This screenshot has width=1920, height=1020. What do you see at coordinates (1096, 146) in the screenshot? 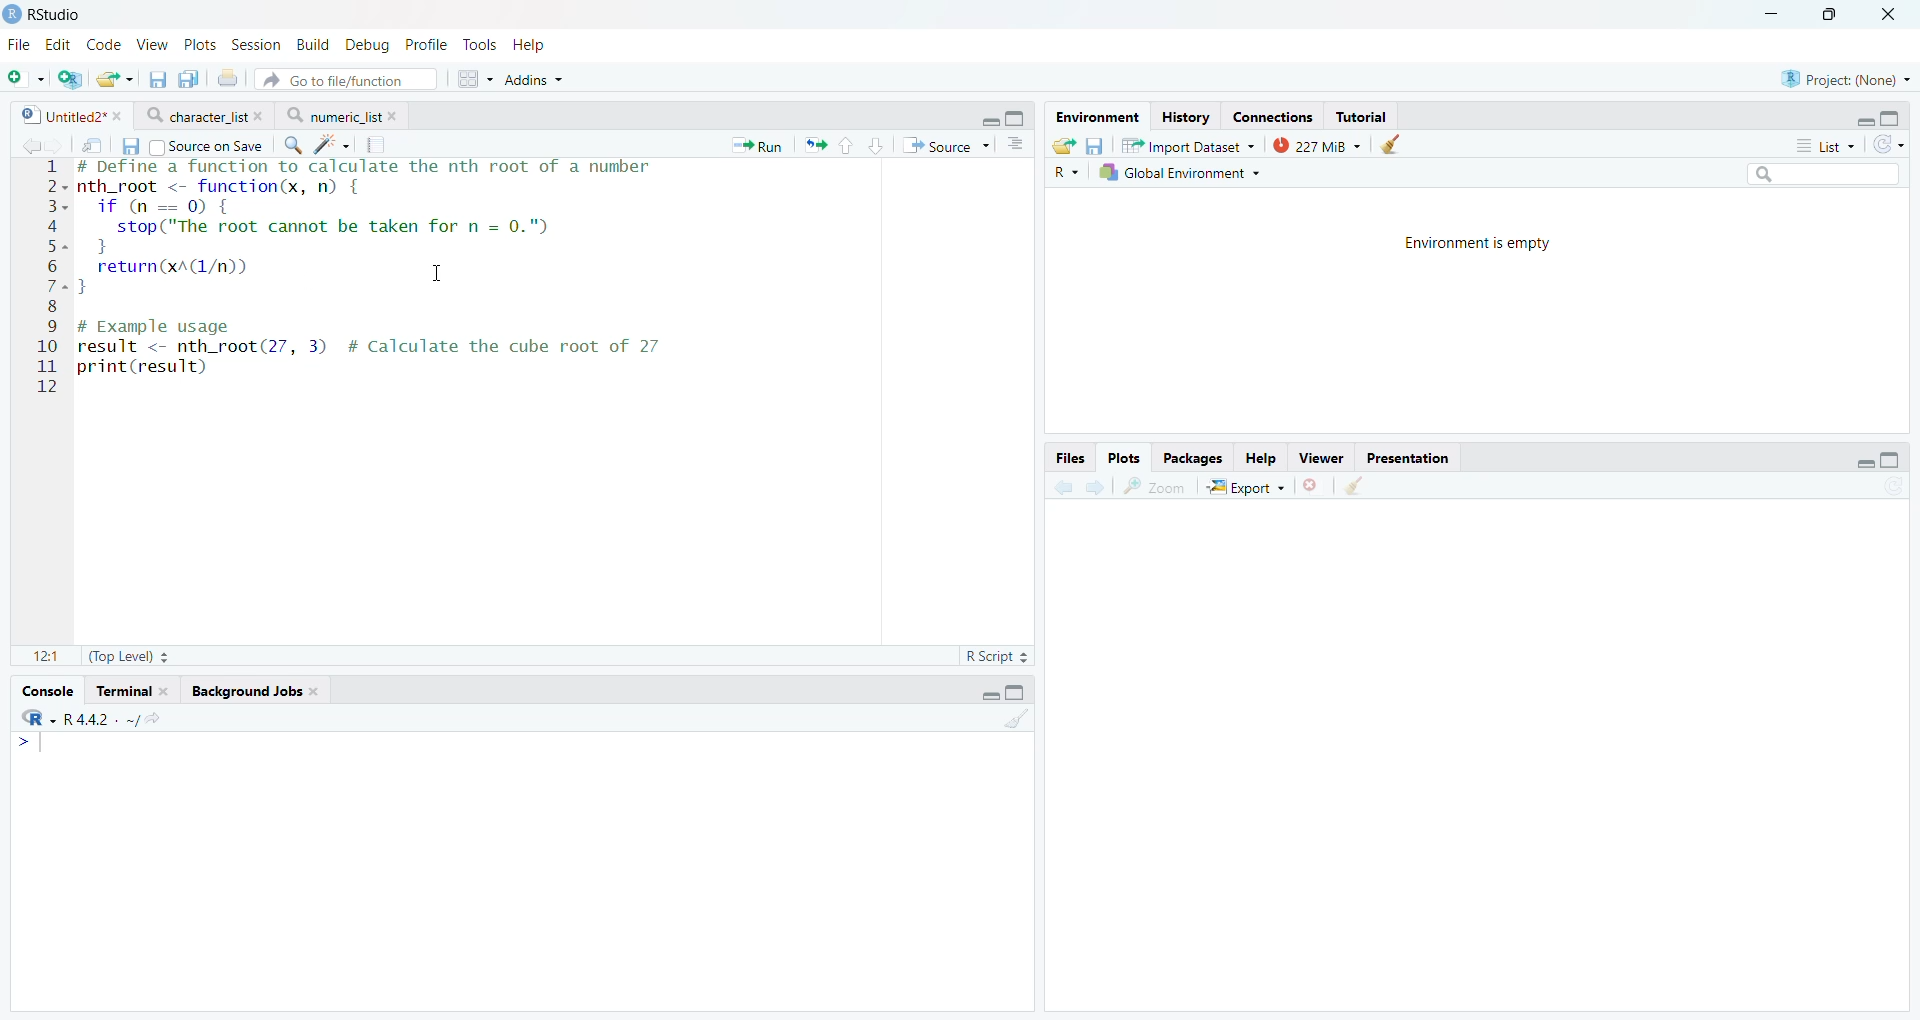
I see `Save` at bounding box center [1096, 146].